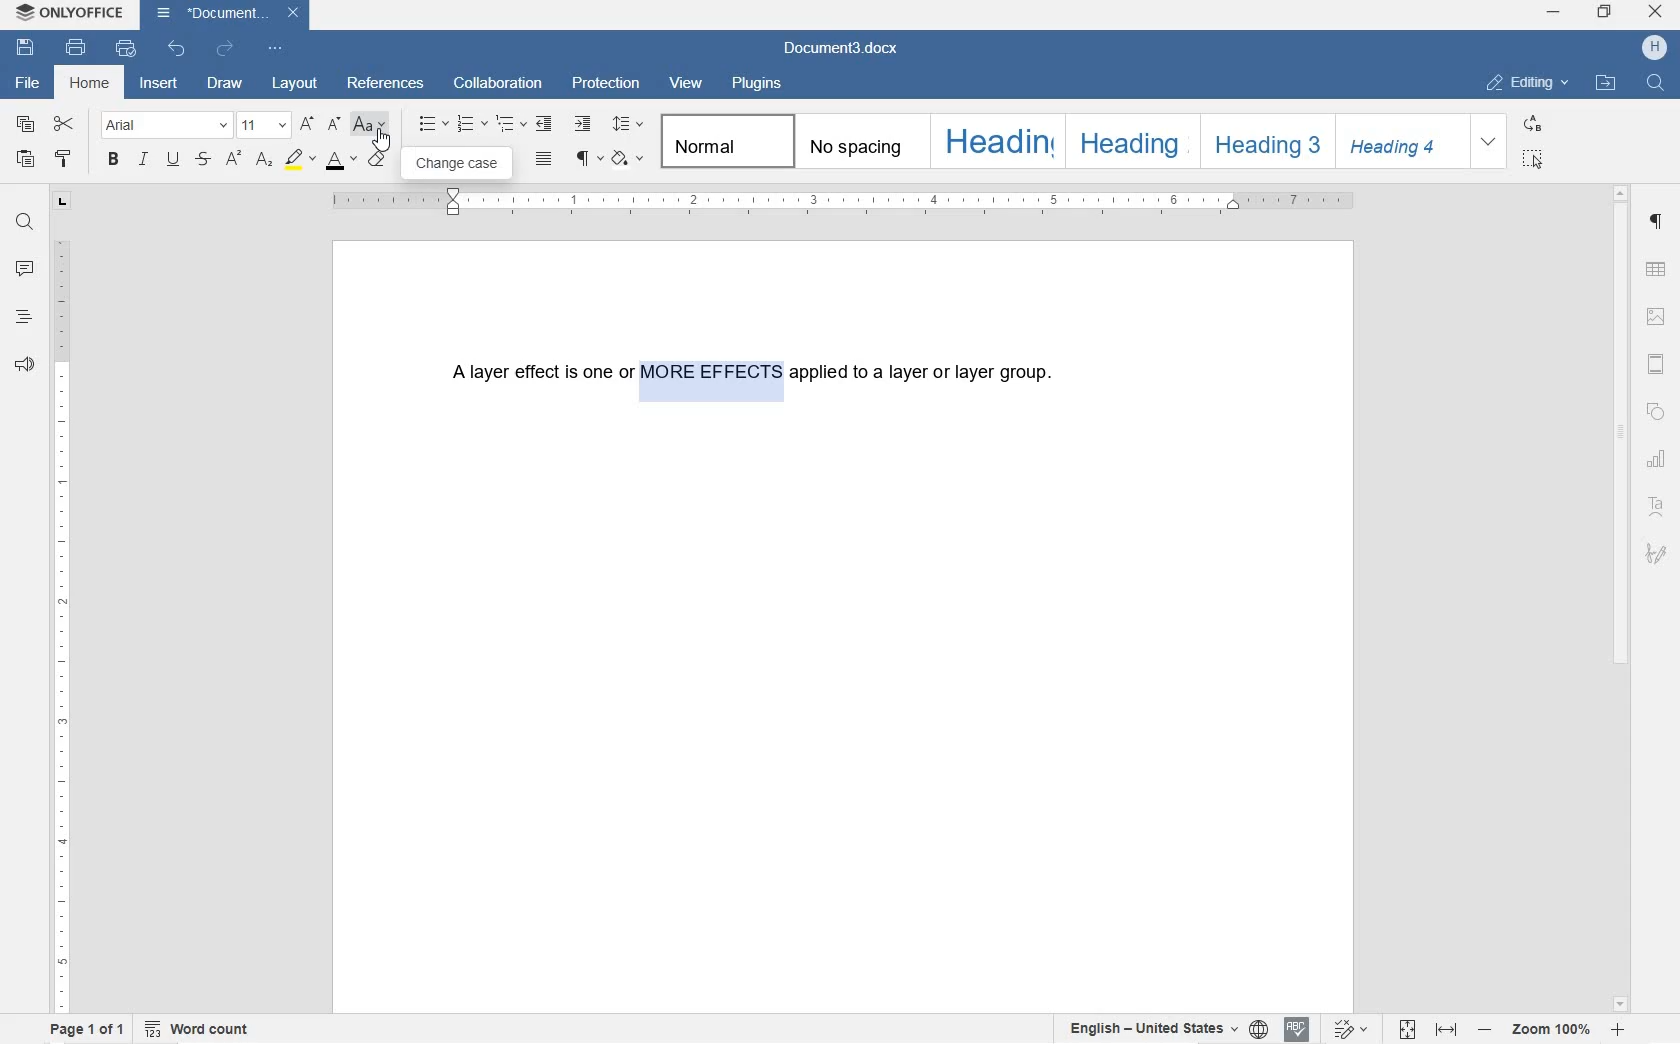 This screenshot has height=1044, width=1680. Describe the element at coordinates (197, 1029) in the screenshot. I see `WORD COUNT` at that location.